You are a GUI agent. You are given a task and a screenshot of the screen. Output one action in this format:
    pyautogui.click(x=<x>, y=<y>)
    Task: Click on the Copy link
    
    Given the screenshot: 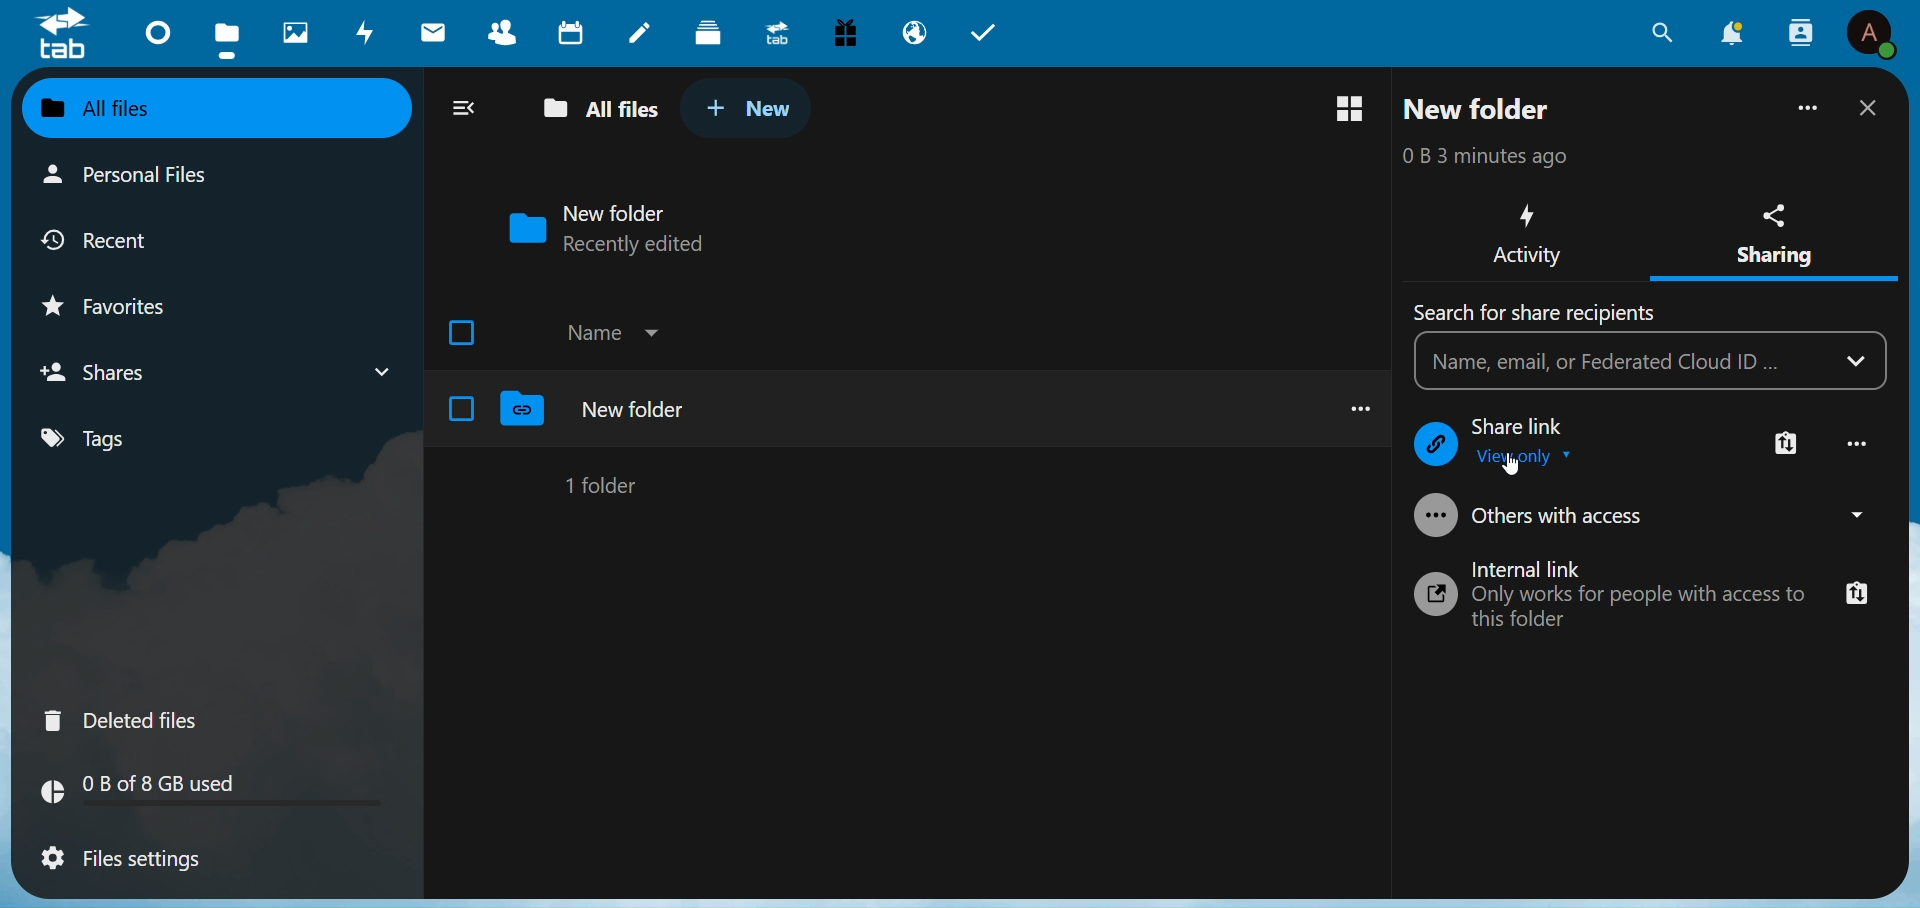 What is the action you would take?
    pyautogui.click(x=1858, y=597)
    